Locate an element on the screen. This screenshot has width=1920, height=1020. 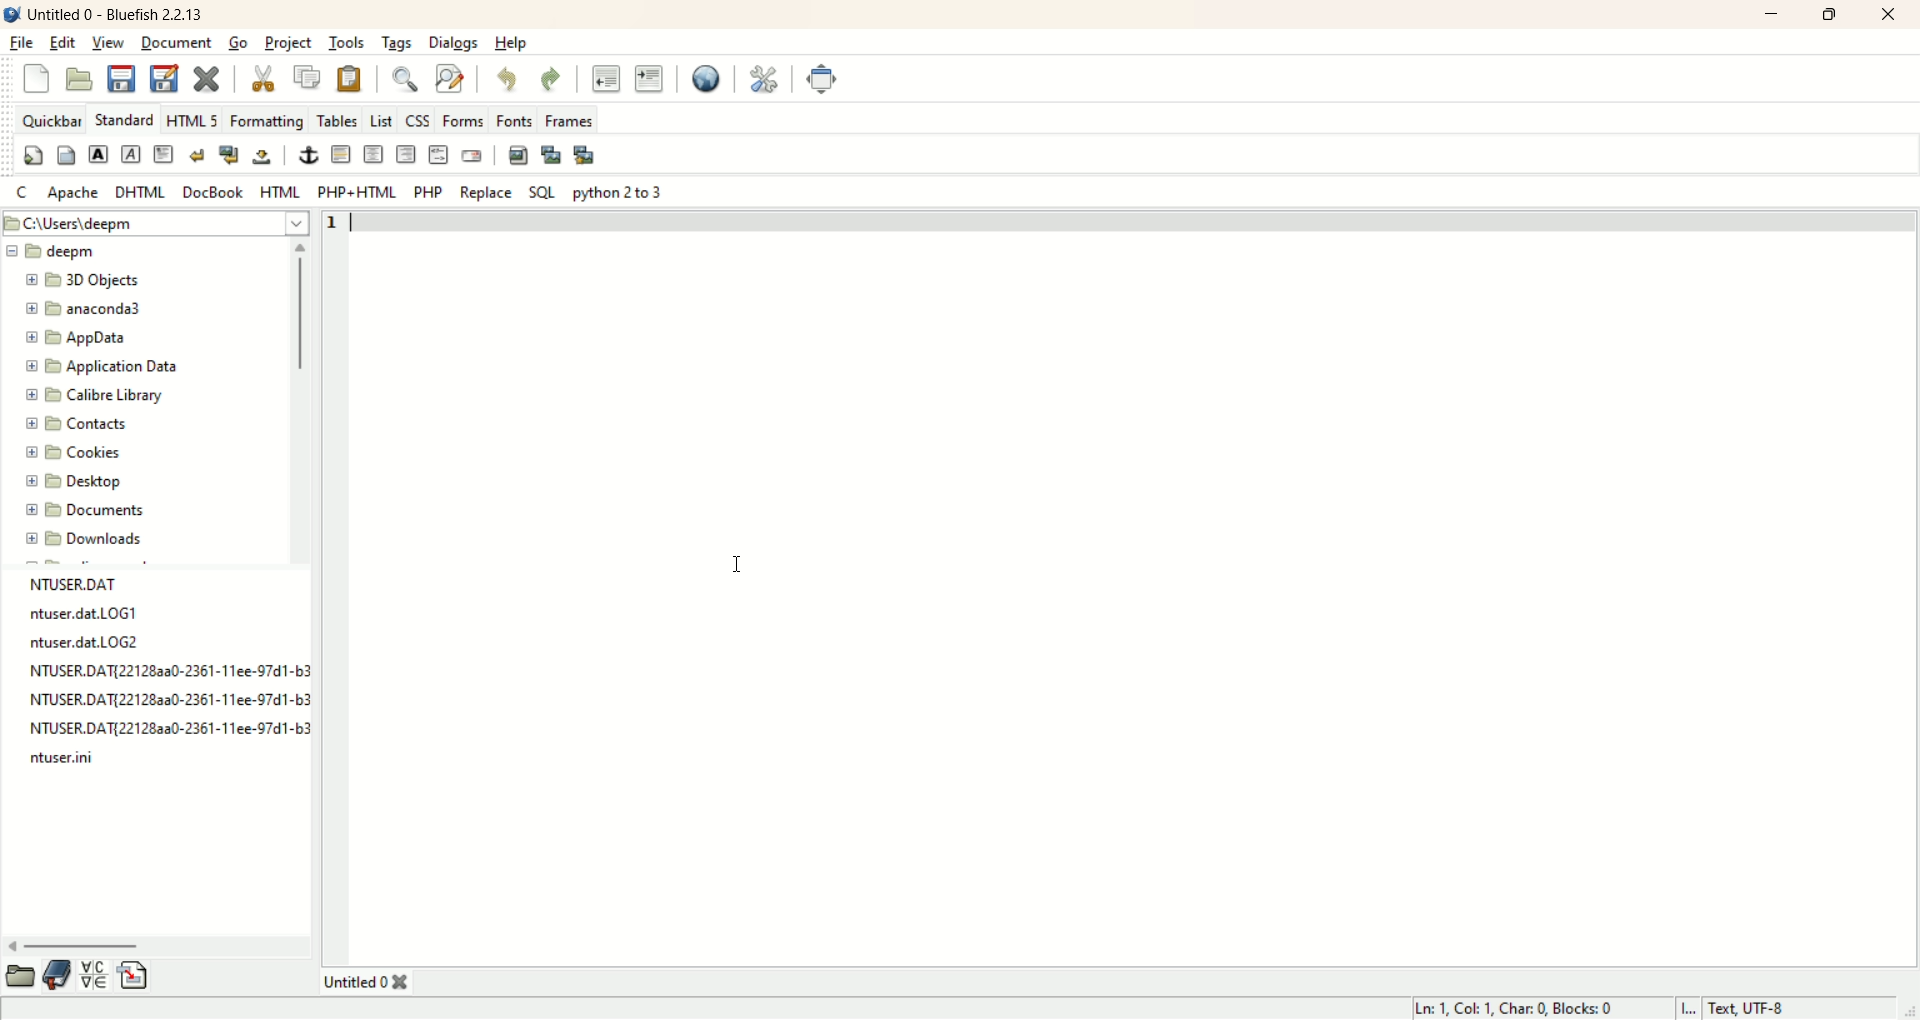
dialogs is located at coordinates (454, 42).